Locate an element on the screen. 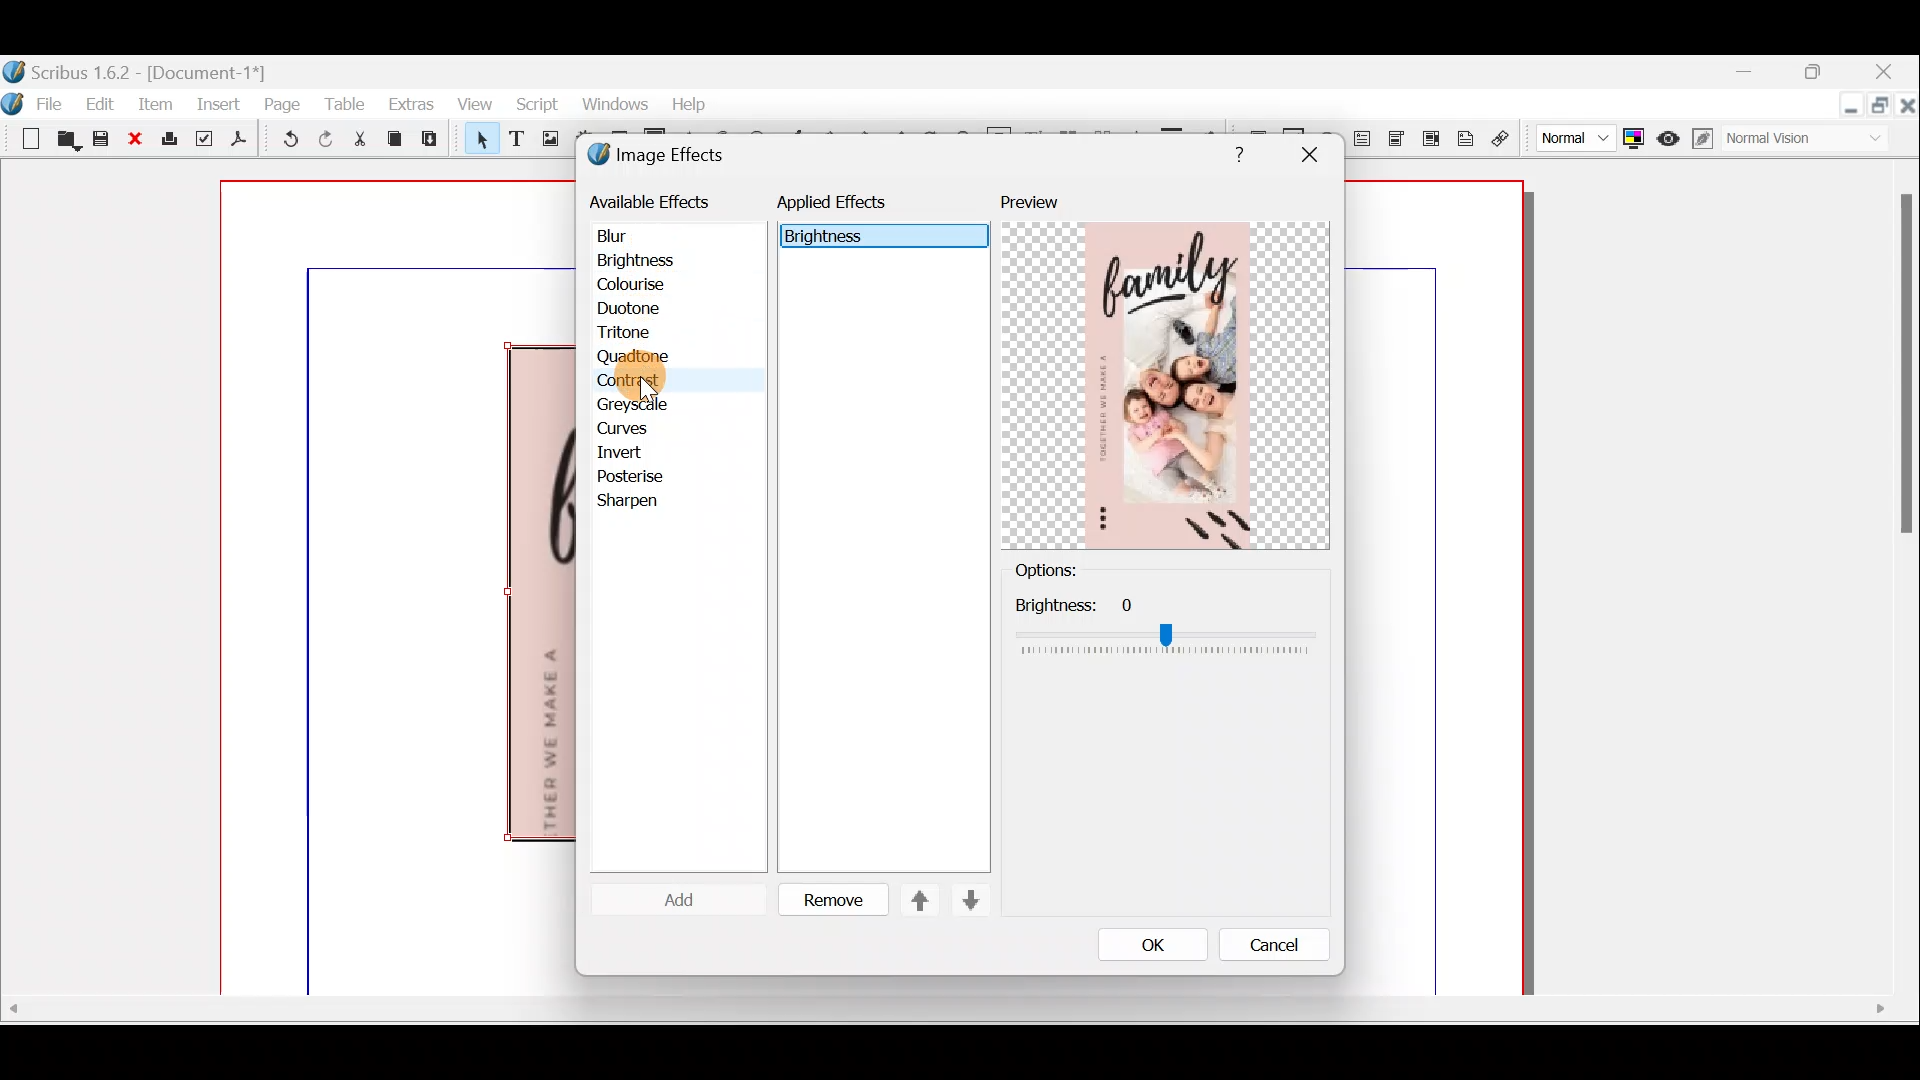 The image size is (1920, 1080). PDF text field is located at coordinates (1363, 139).